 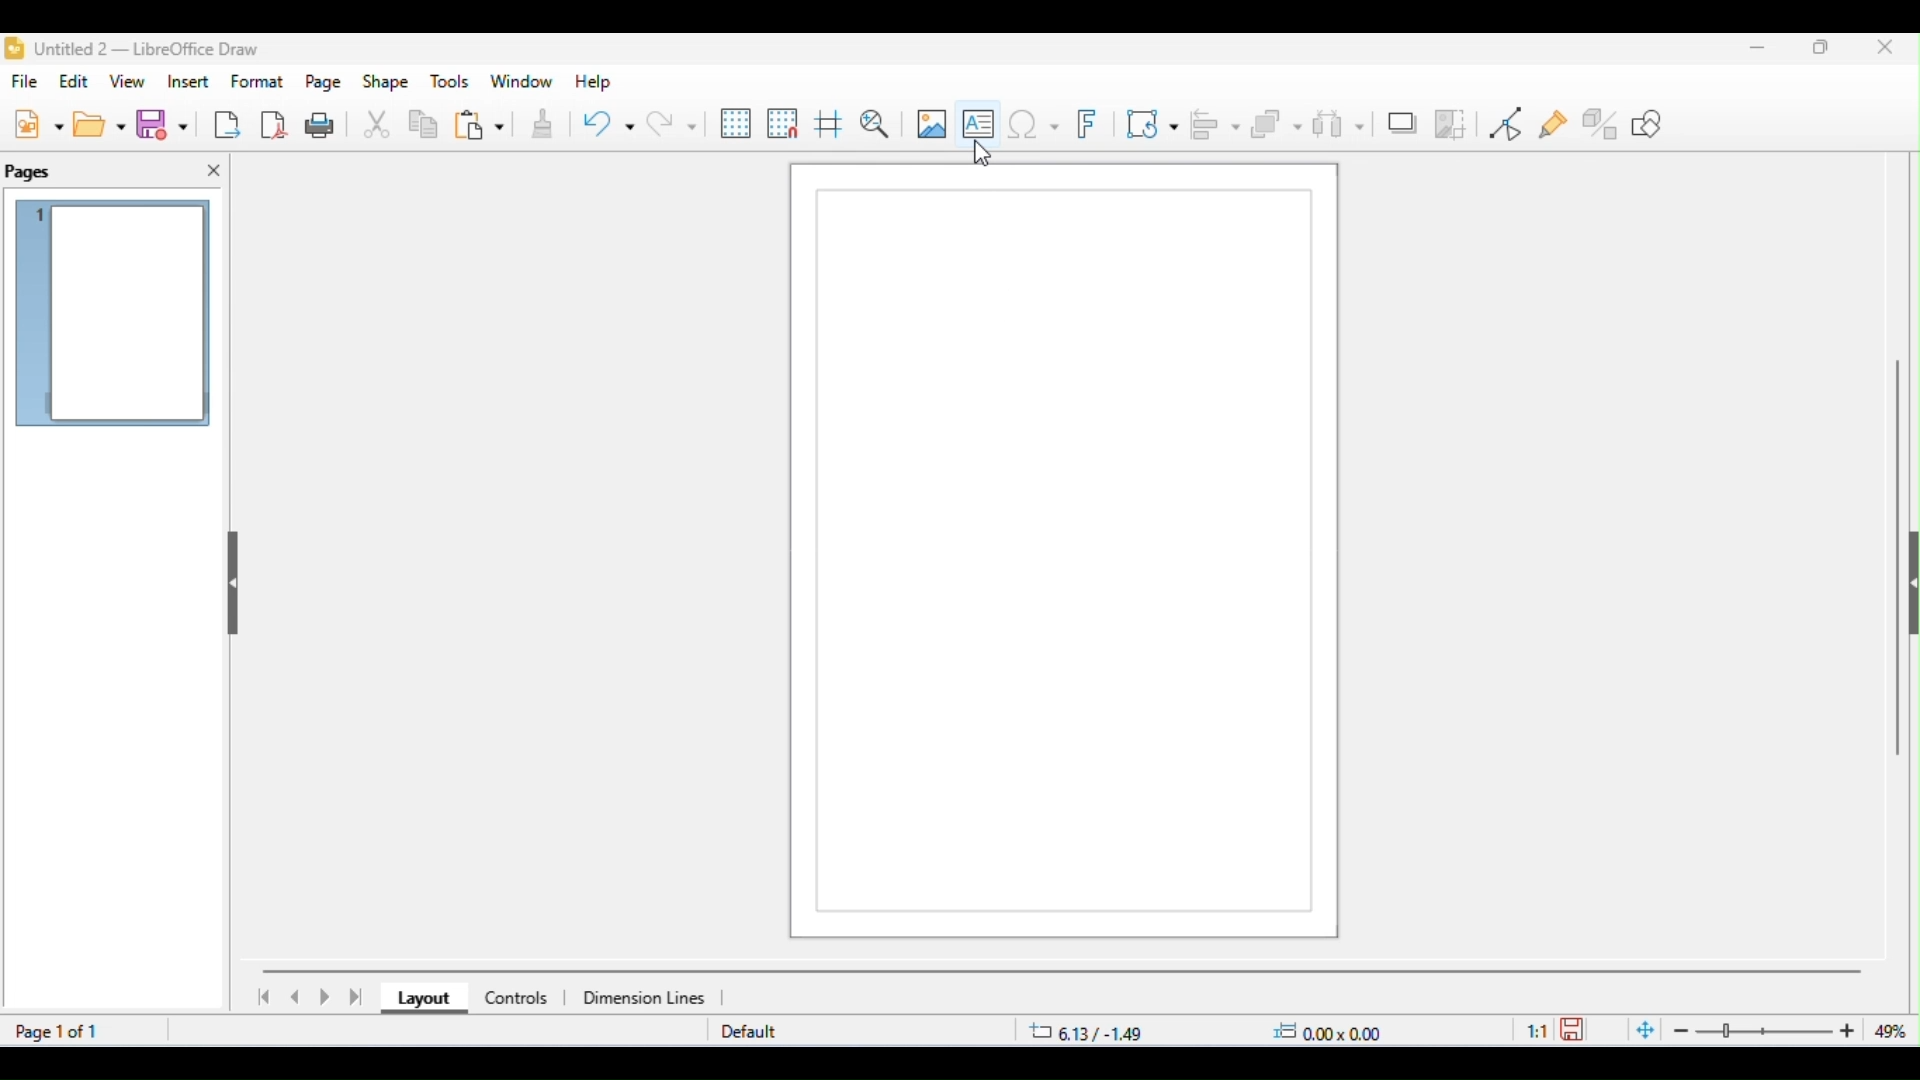 I want to click on show helplines while moving, so click(x=828, y=127).